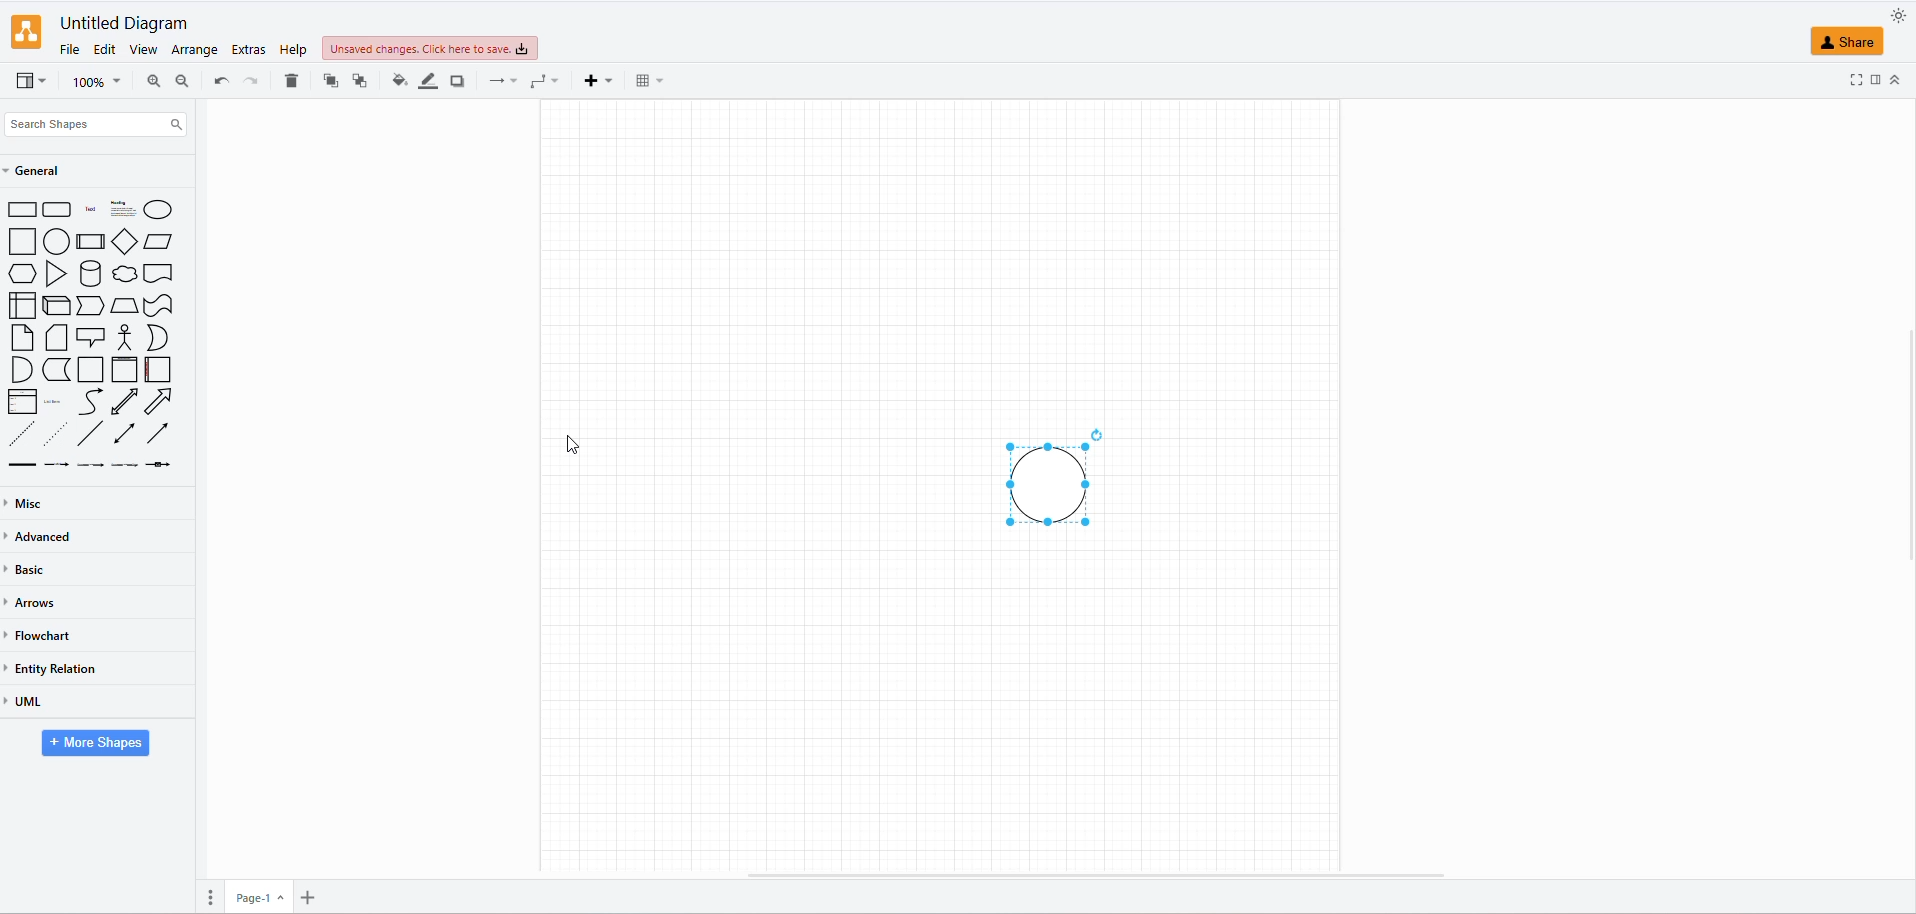 The width and height of the screenshot is (1916, 914). I want to click on PROCESS, so click(91, 242).